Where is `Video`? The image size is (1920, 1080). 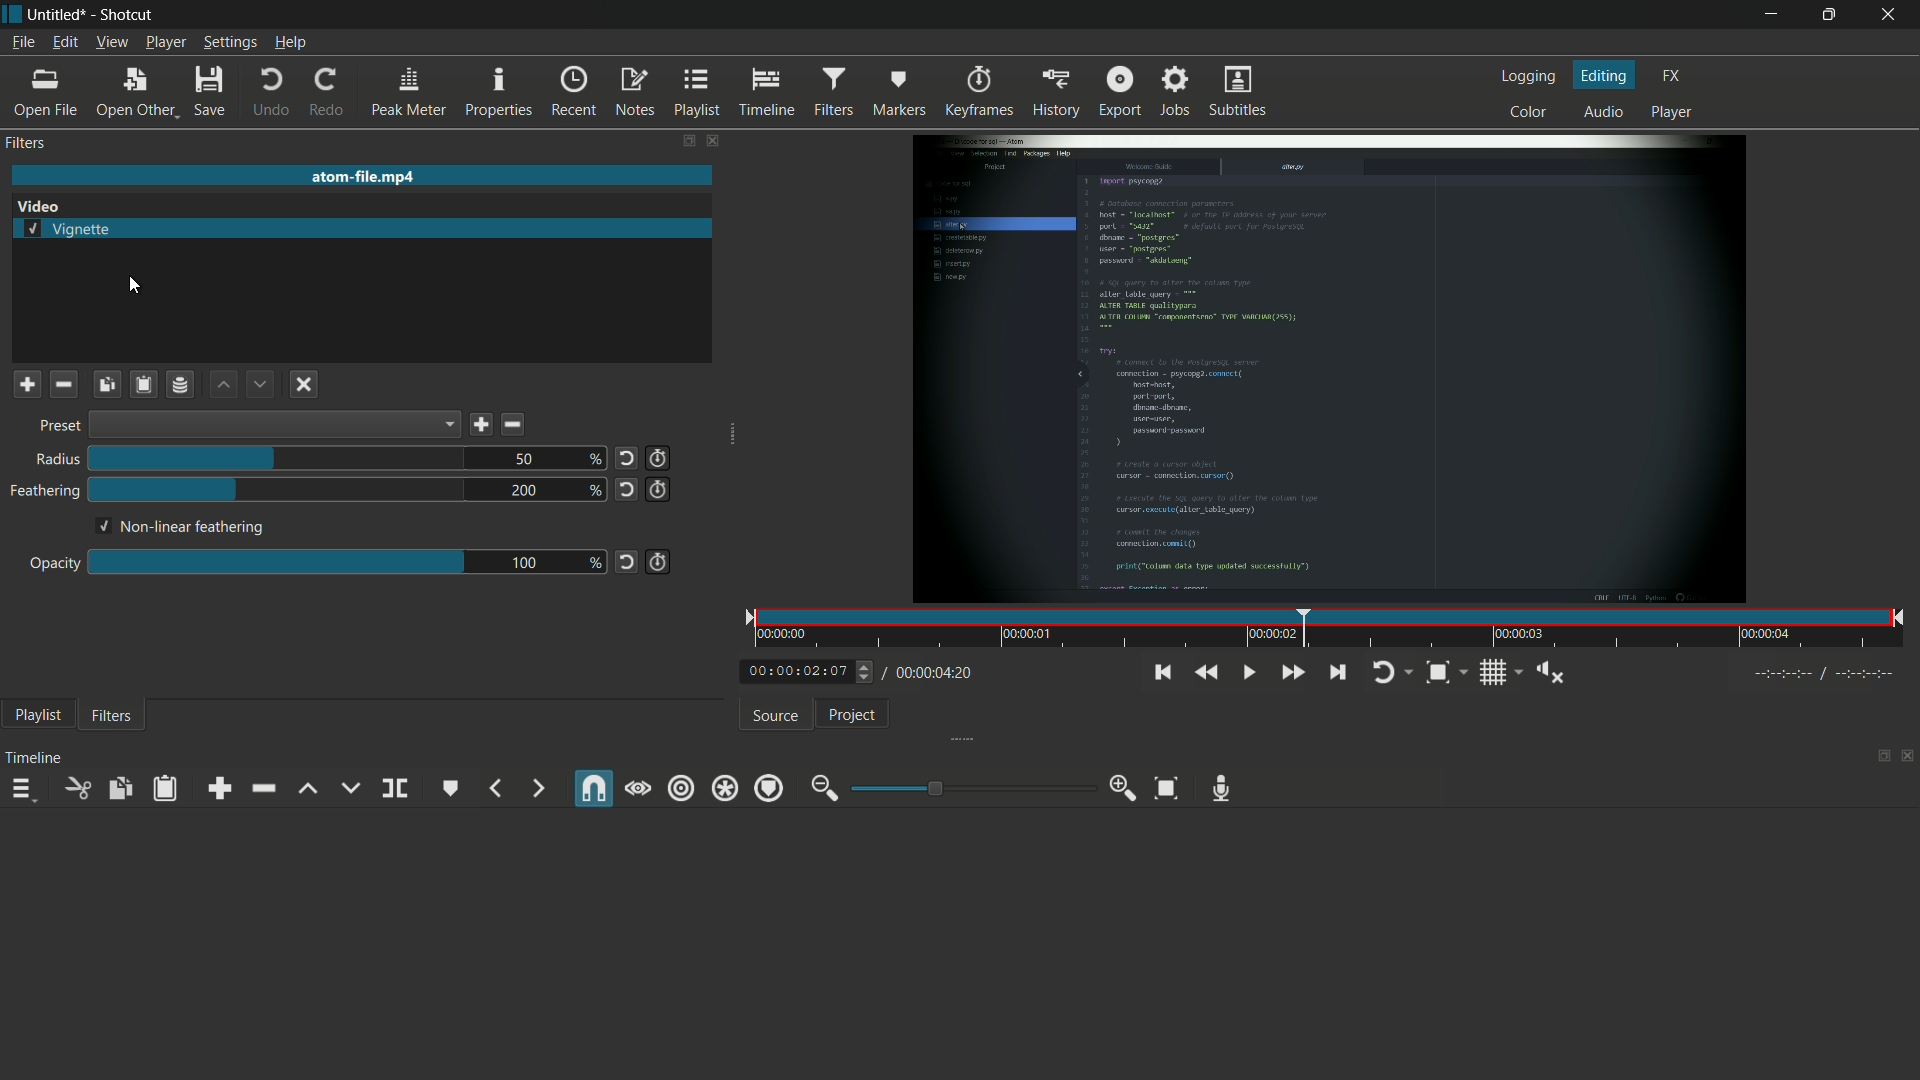 Video is located at coordinates (44, 204).